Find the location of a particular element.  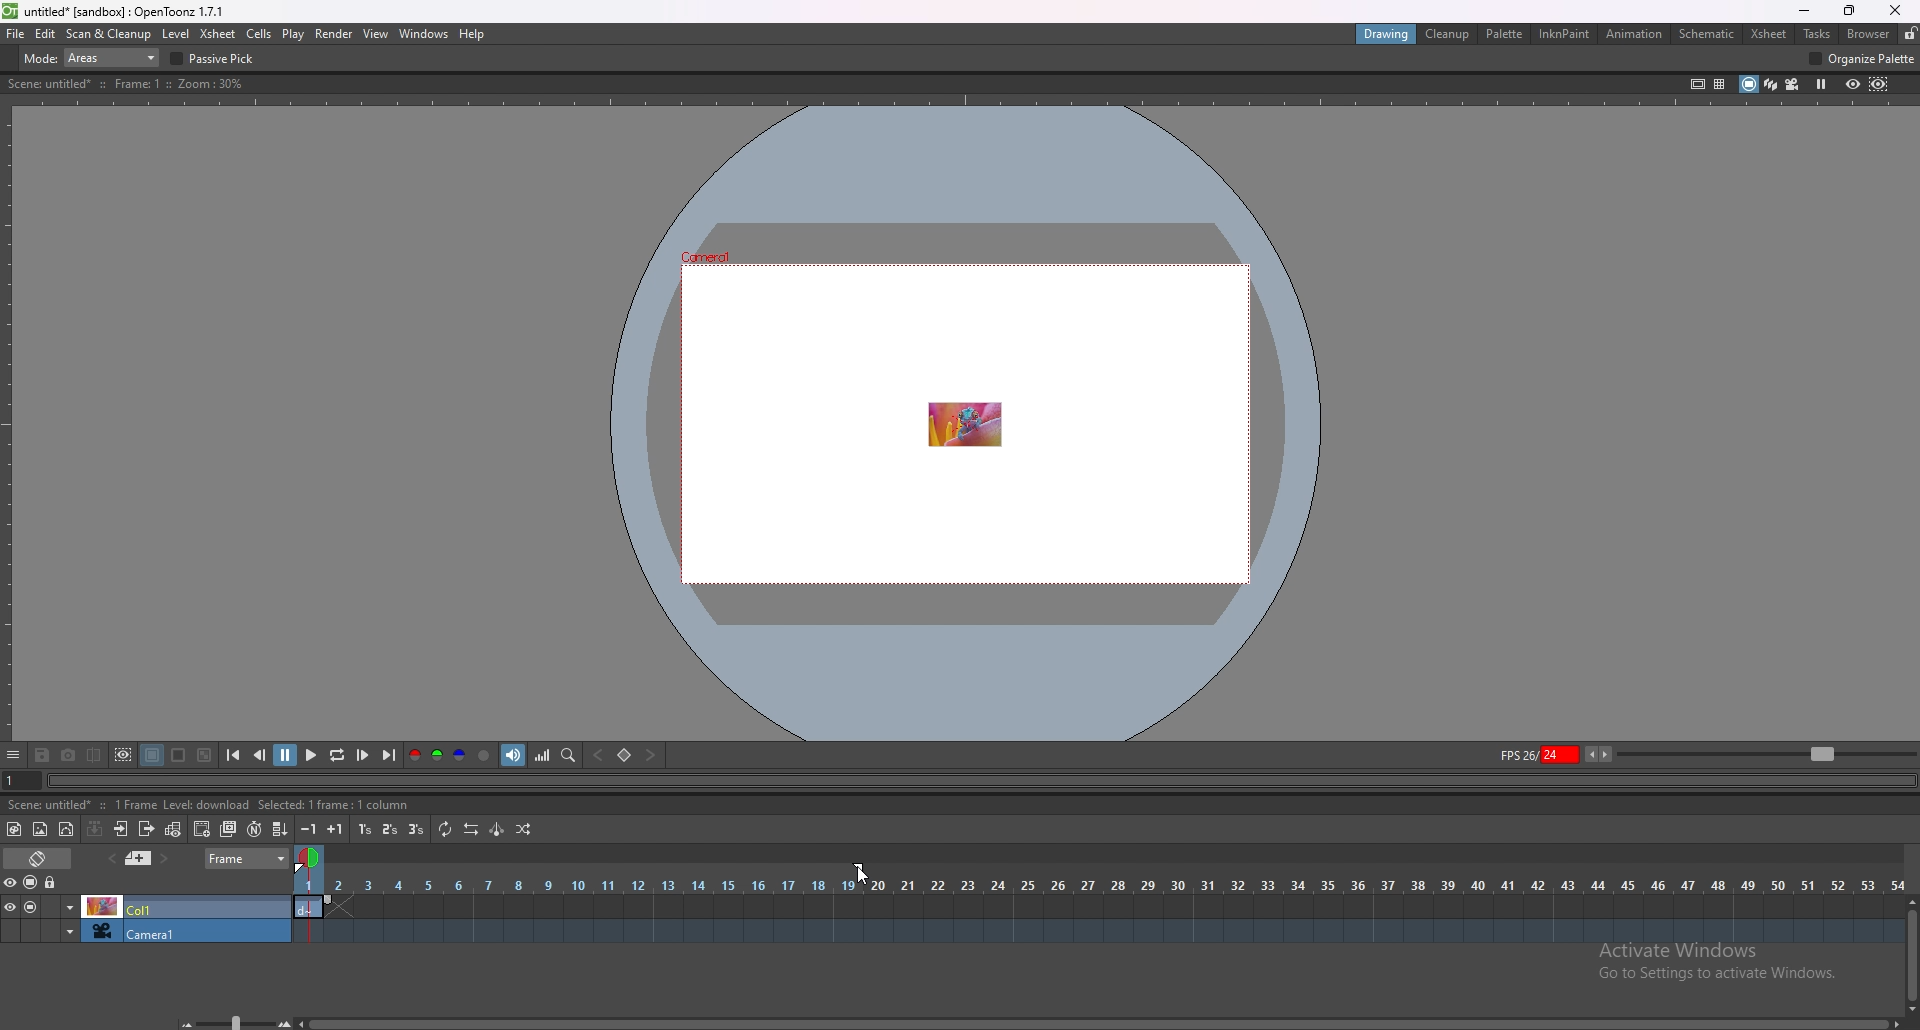

description is located at coordinates (212, 805).